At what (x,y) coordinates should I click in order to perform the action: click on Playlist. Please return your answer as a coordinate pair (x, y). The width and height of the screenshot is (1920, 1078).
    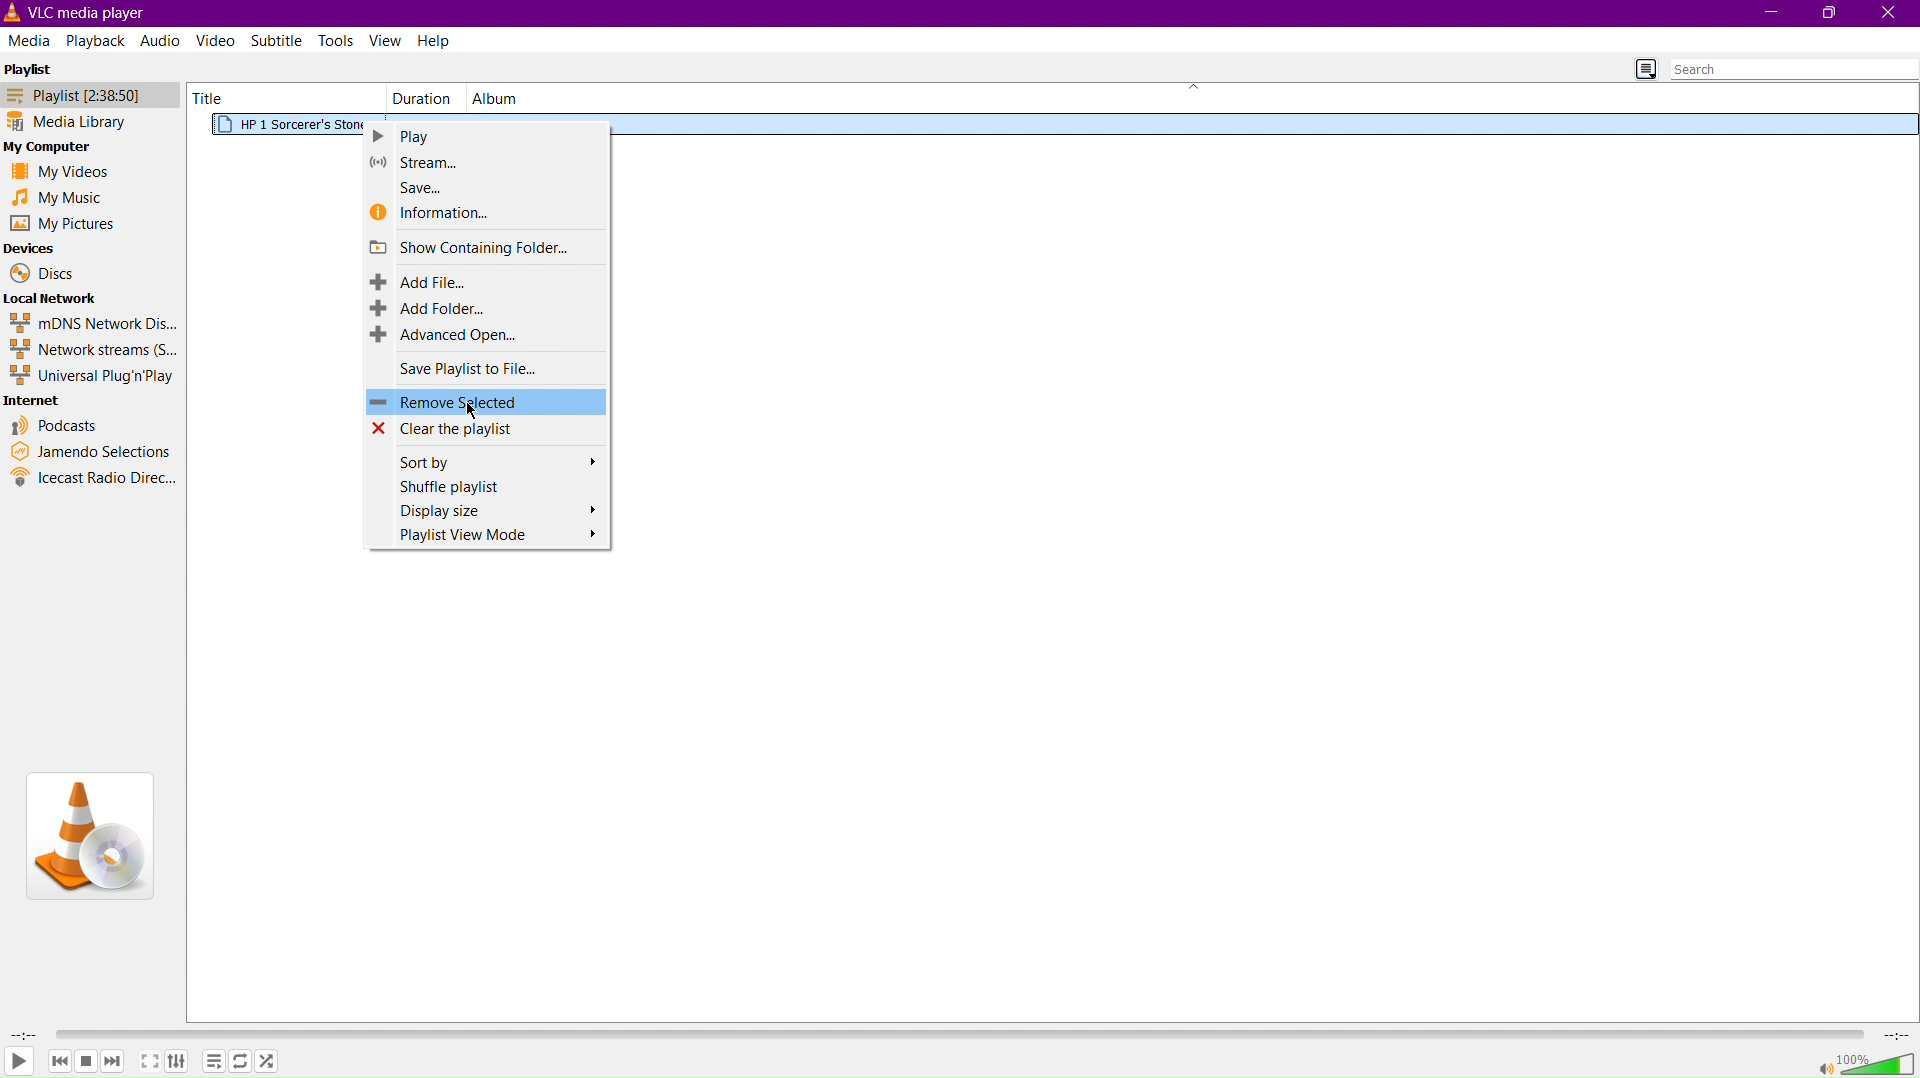
    Looking at the image, I should click on (215, 1060).